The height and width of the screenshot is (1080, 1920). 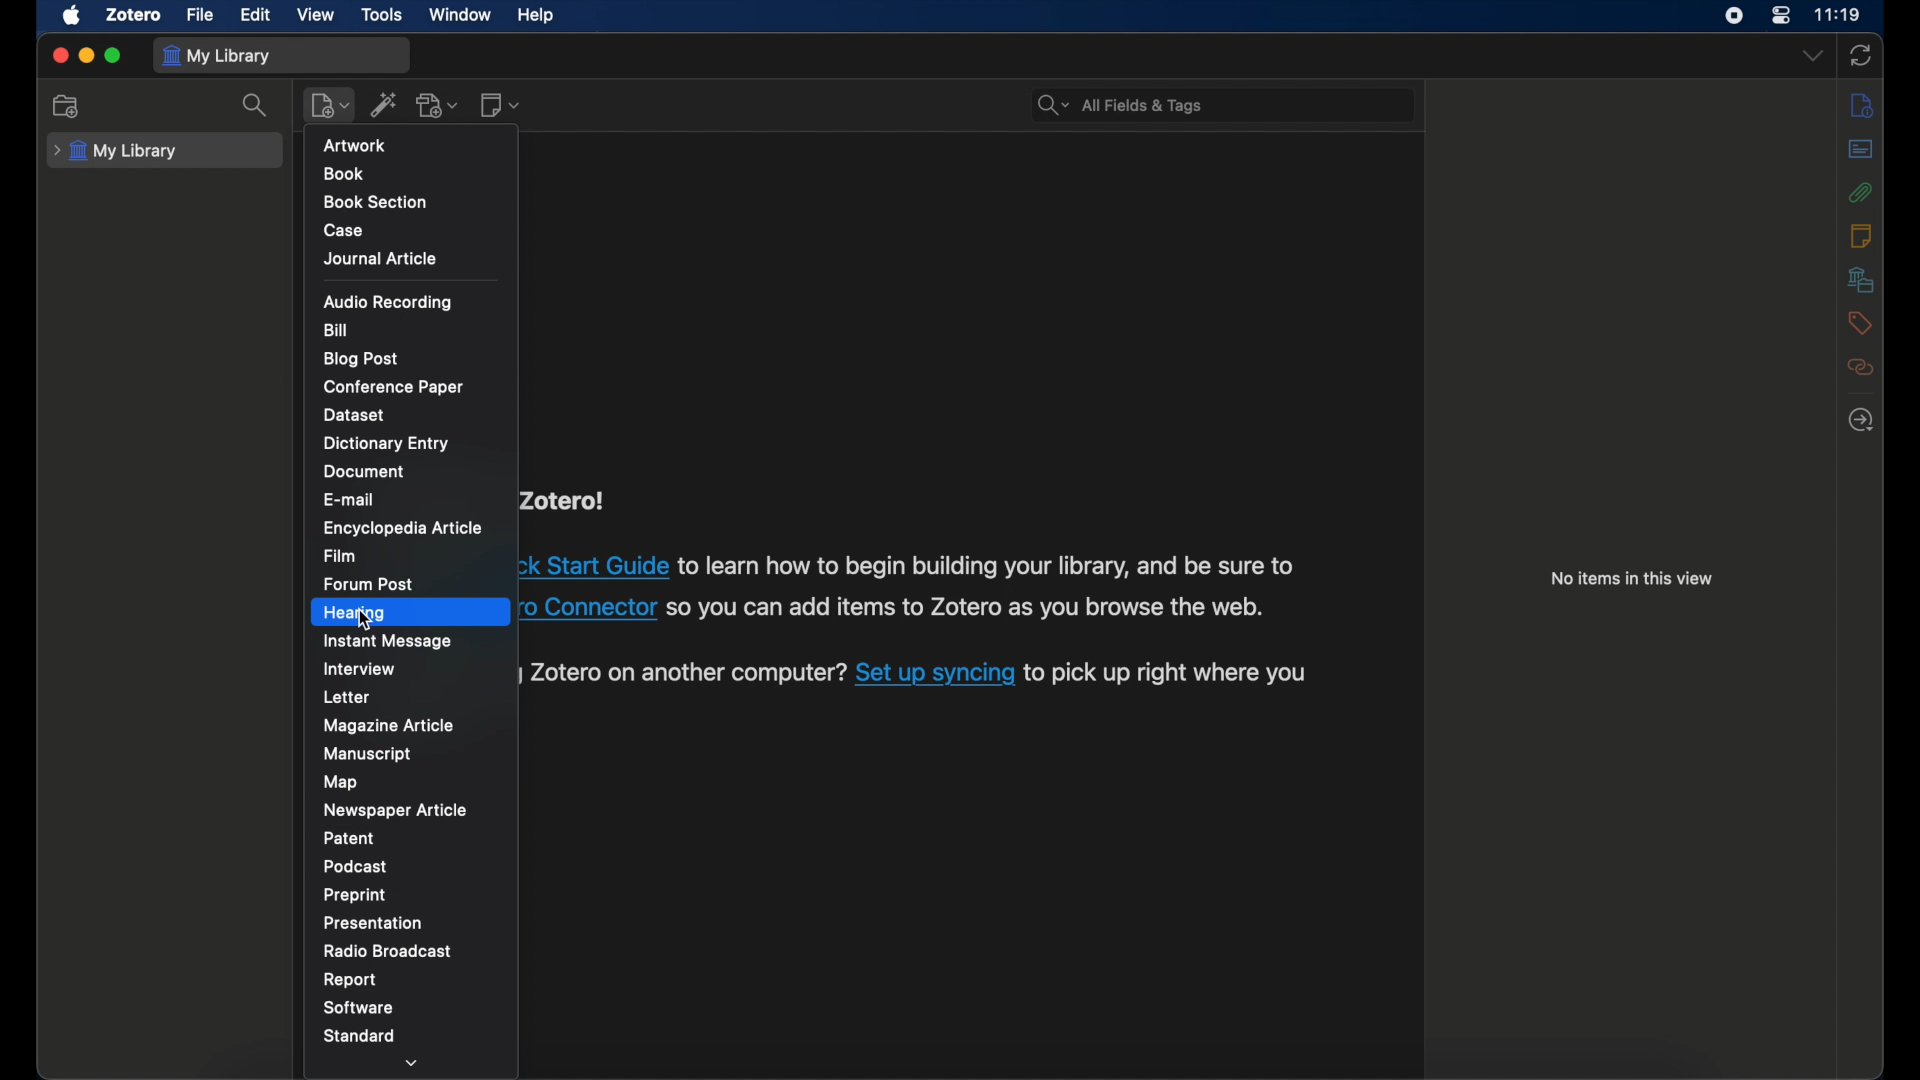 What do you see at coordinates (370, 621) in the screenshot?
I see `cursor` at bounding box center [370, 621].